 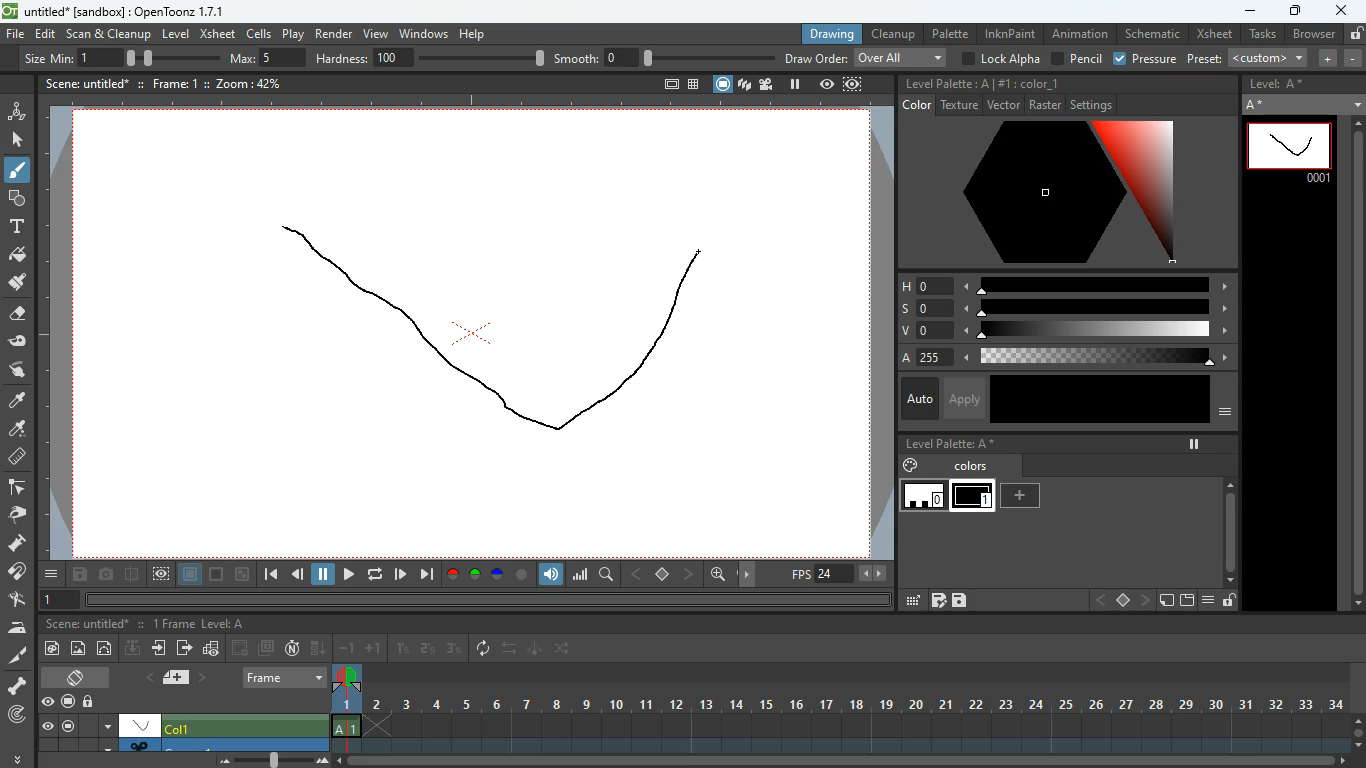 I want to click on graphic, so click(x=211, y=650).